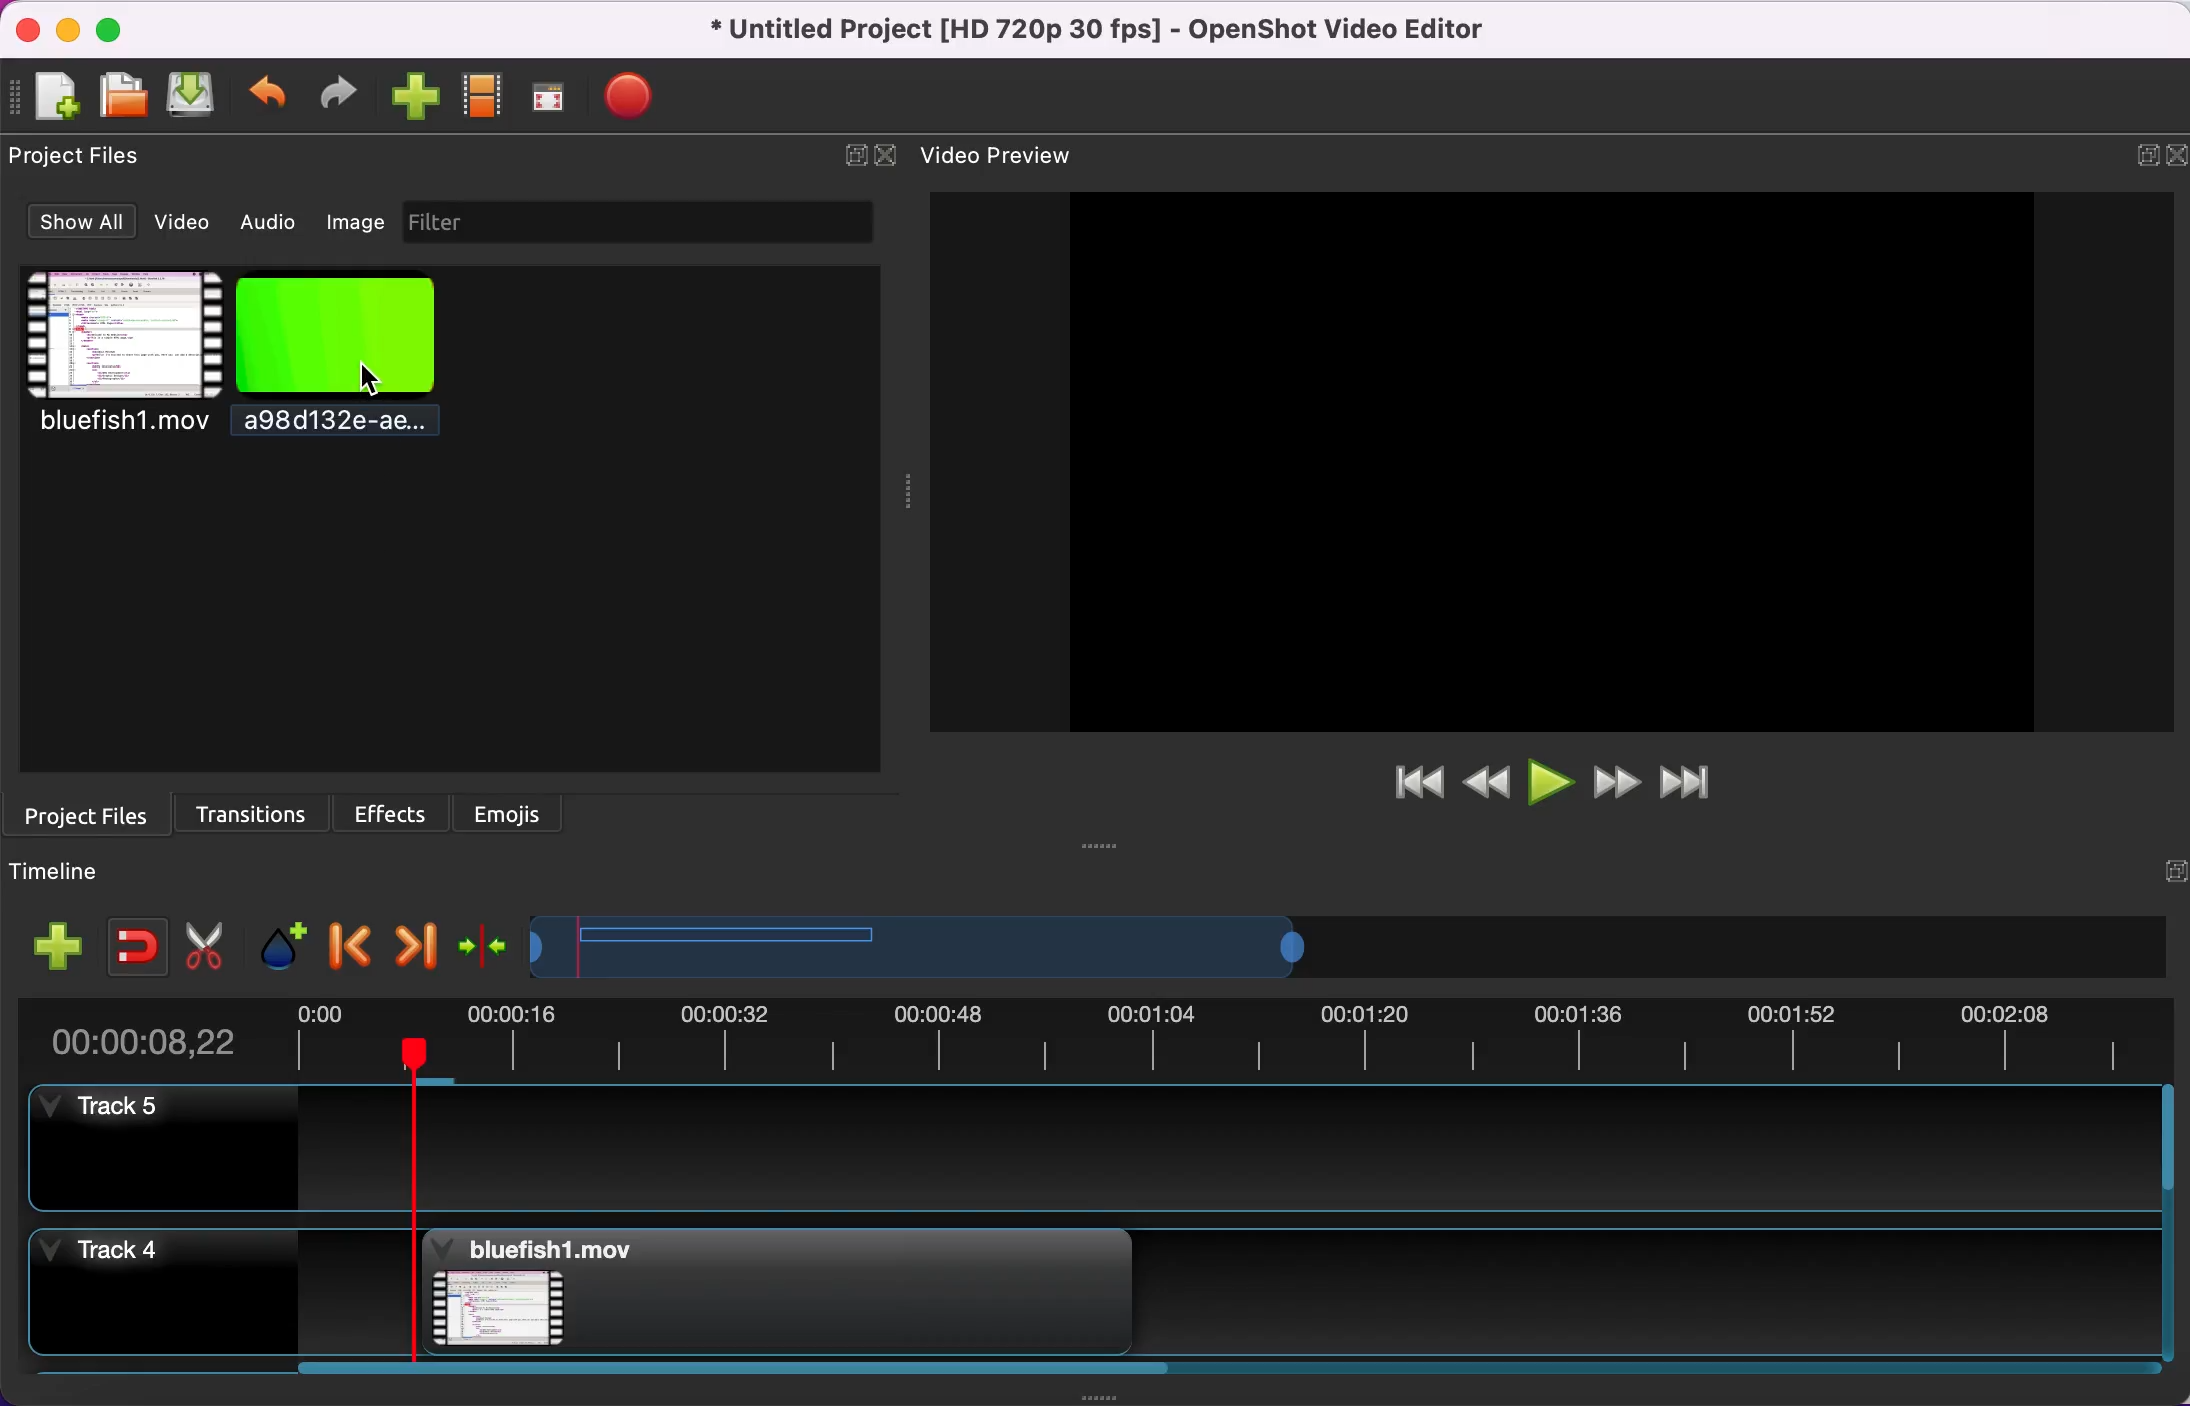  Describe the element at coordinates (1418, 785) in the screenshot. I see `jump to start` at that location.